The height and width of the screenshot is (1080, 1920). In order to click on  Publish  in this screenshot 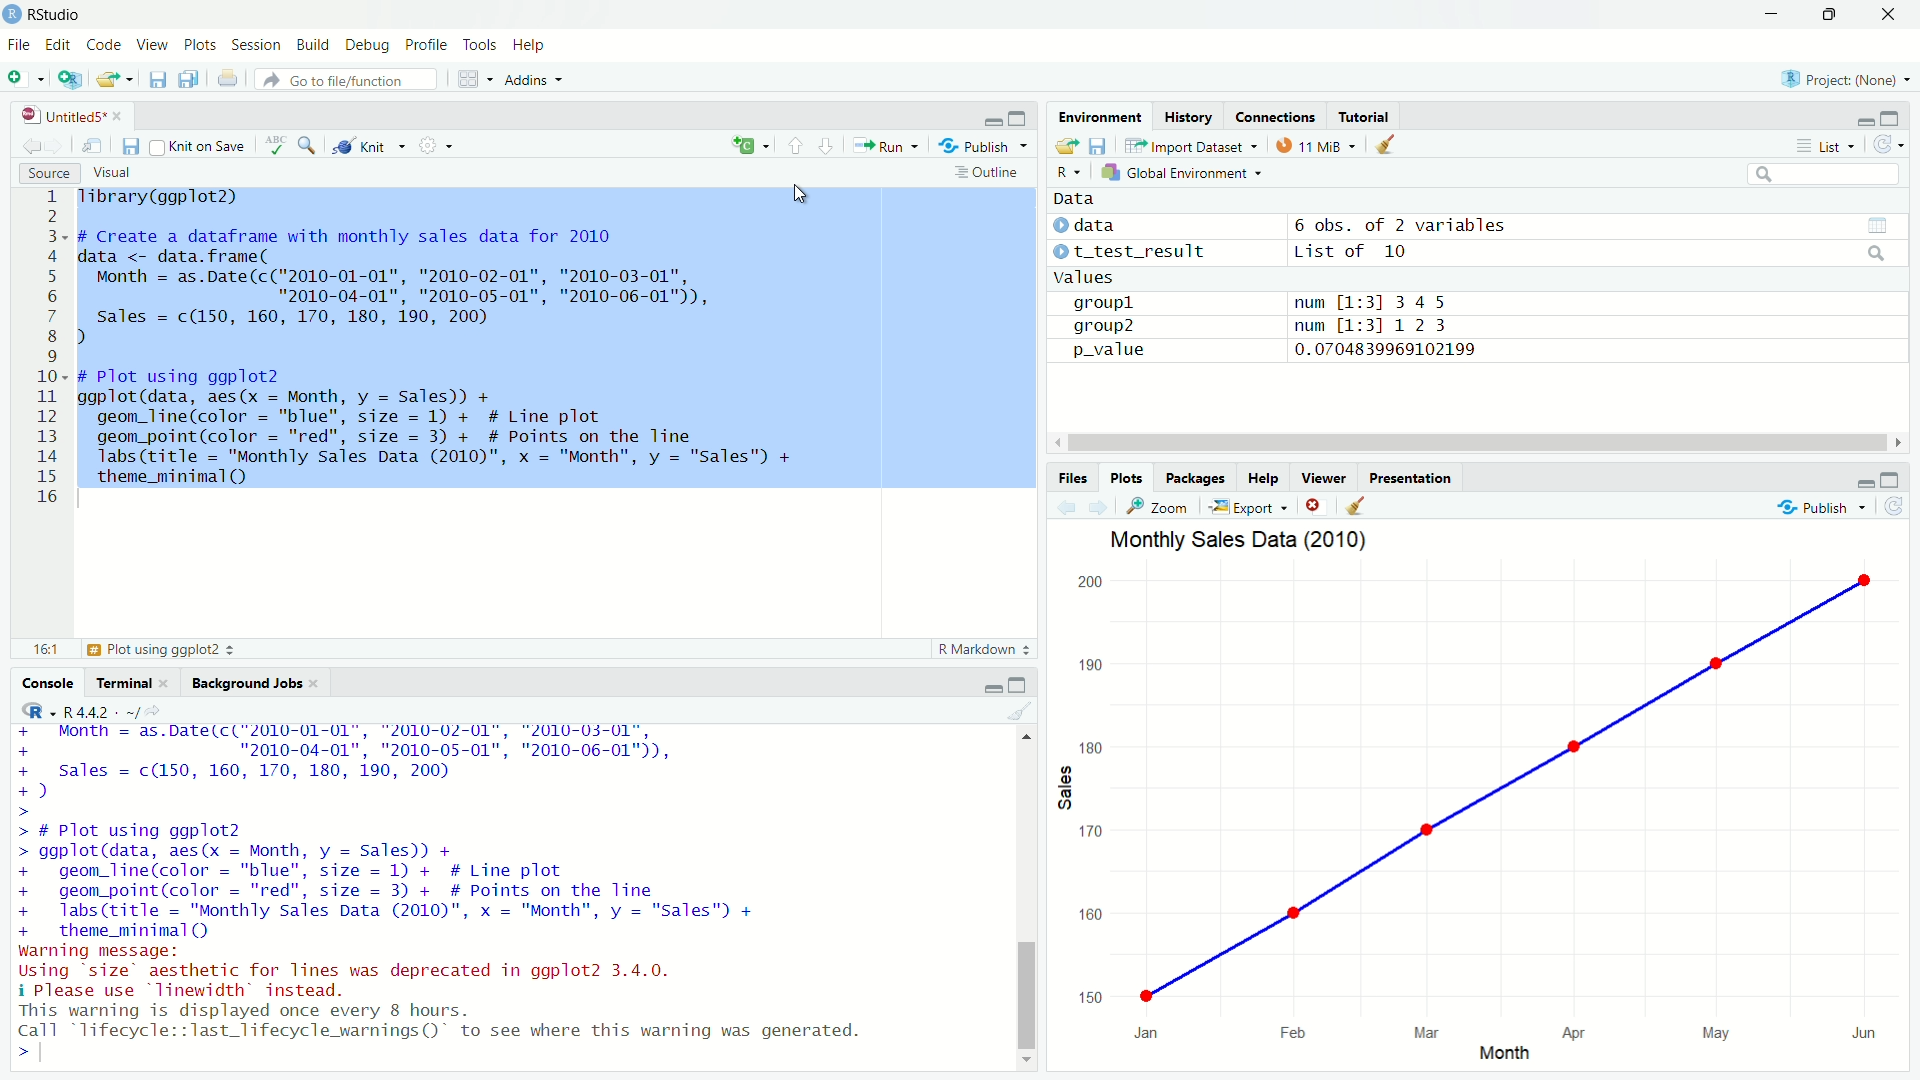, I will do `click(988, 146)`.